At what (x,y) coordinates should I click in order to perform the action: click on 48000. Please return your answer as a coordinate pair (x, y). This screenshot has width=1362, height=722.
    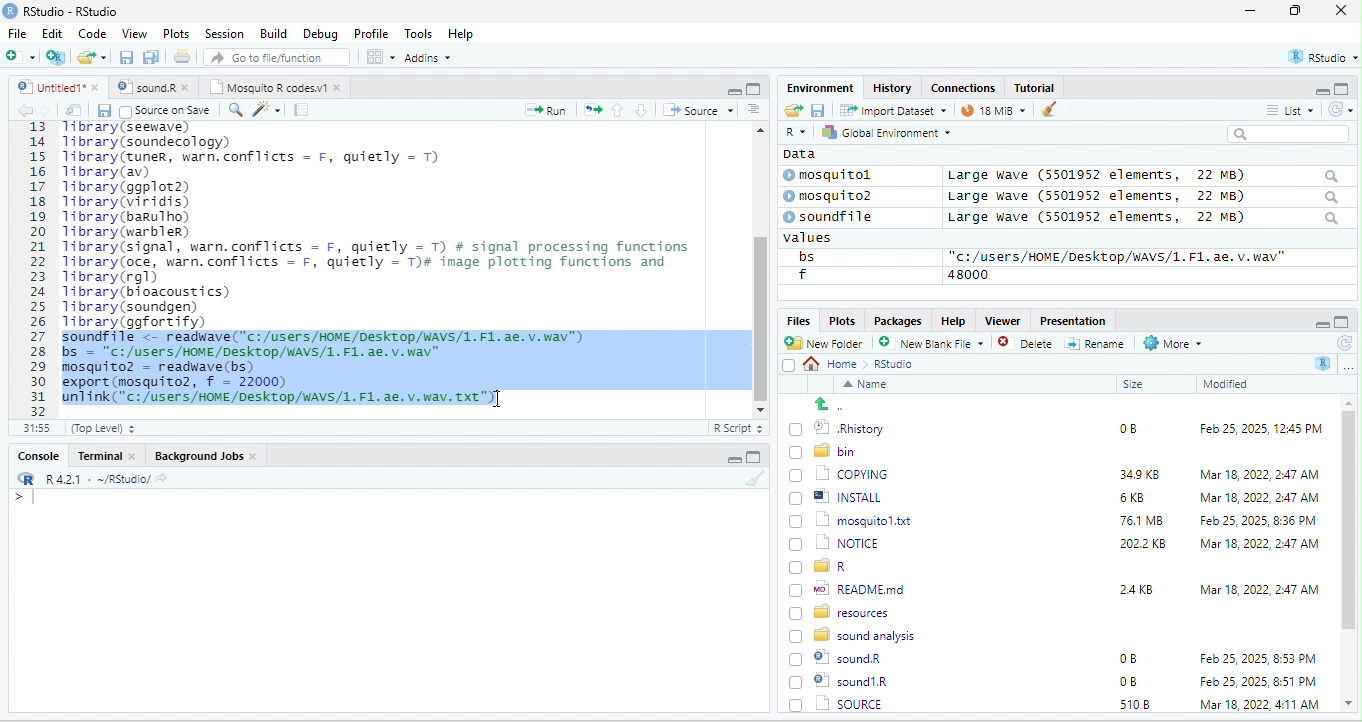
    Looking at the image, I should click on (969, 274).